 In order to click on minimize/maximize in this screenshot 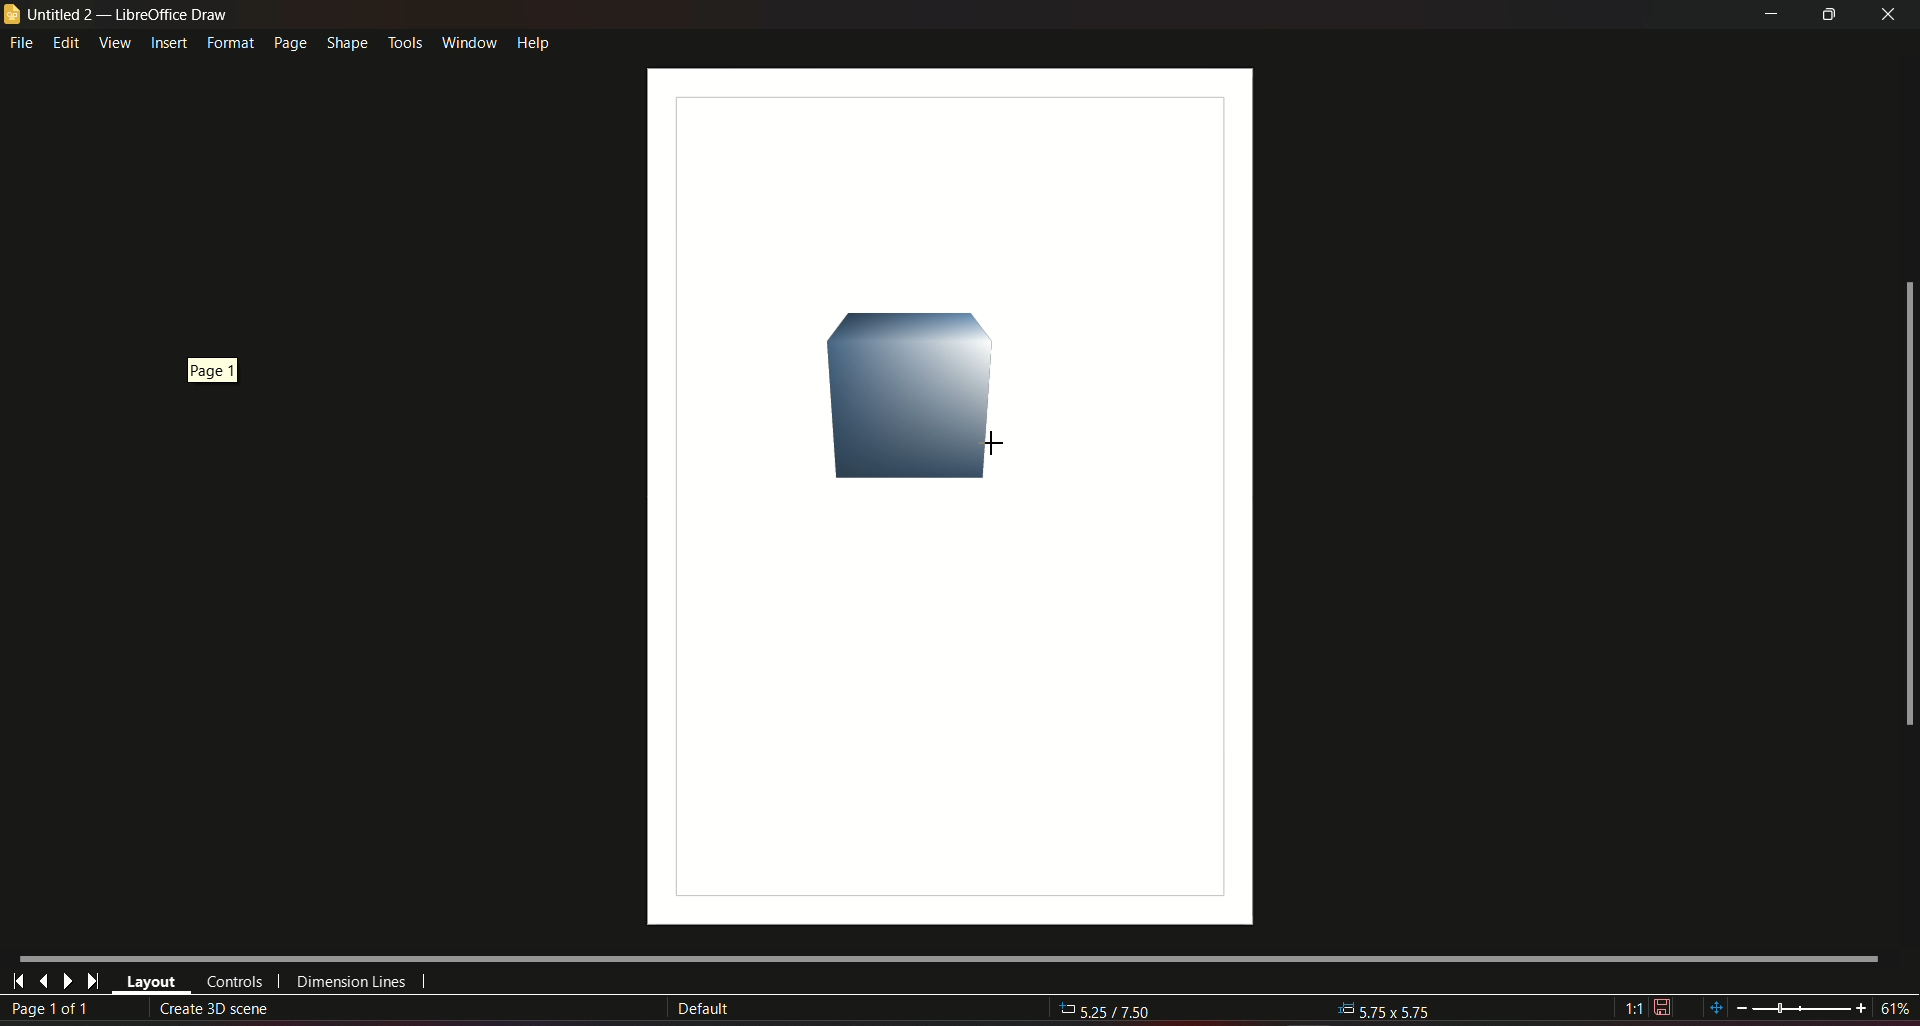, I will do `click(1828, 15)`.